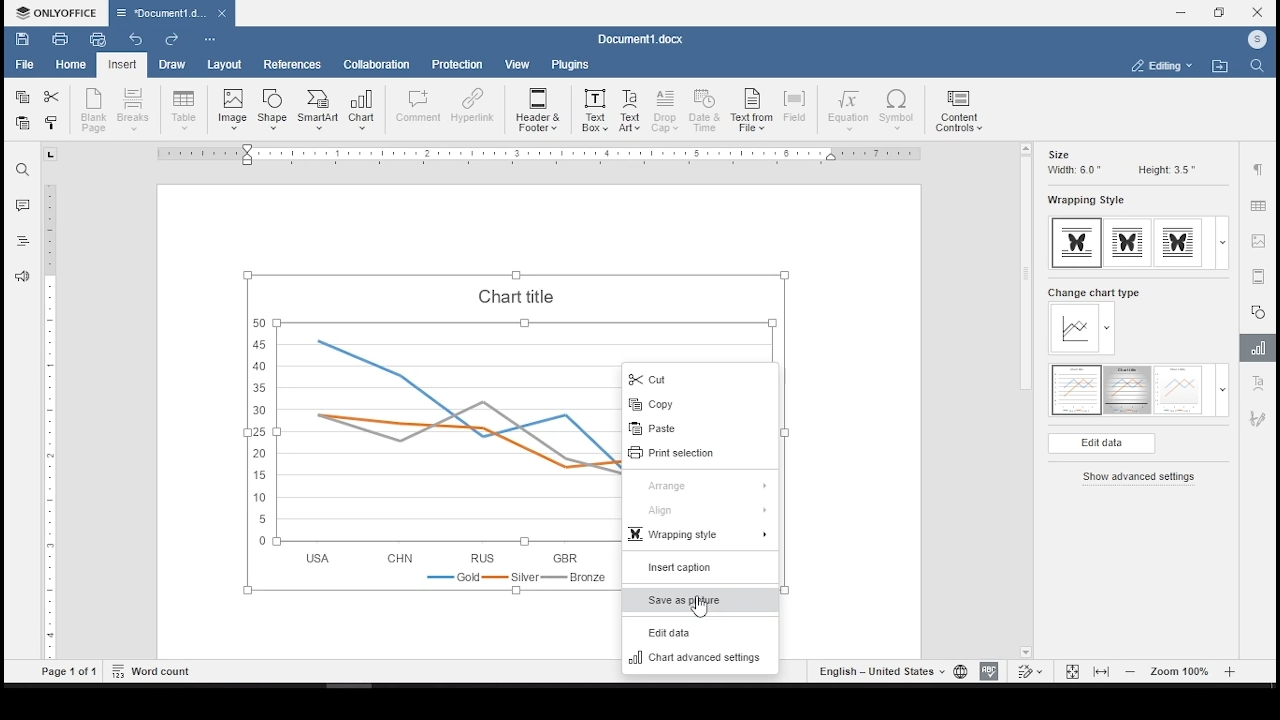  Describe the element at coordinates (639, 40) in the screenshot. I see `Document3.docx` at that location.